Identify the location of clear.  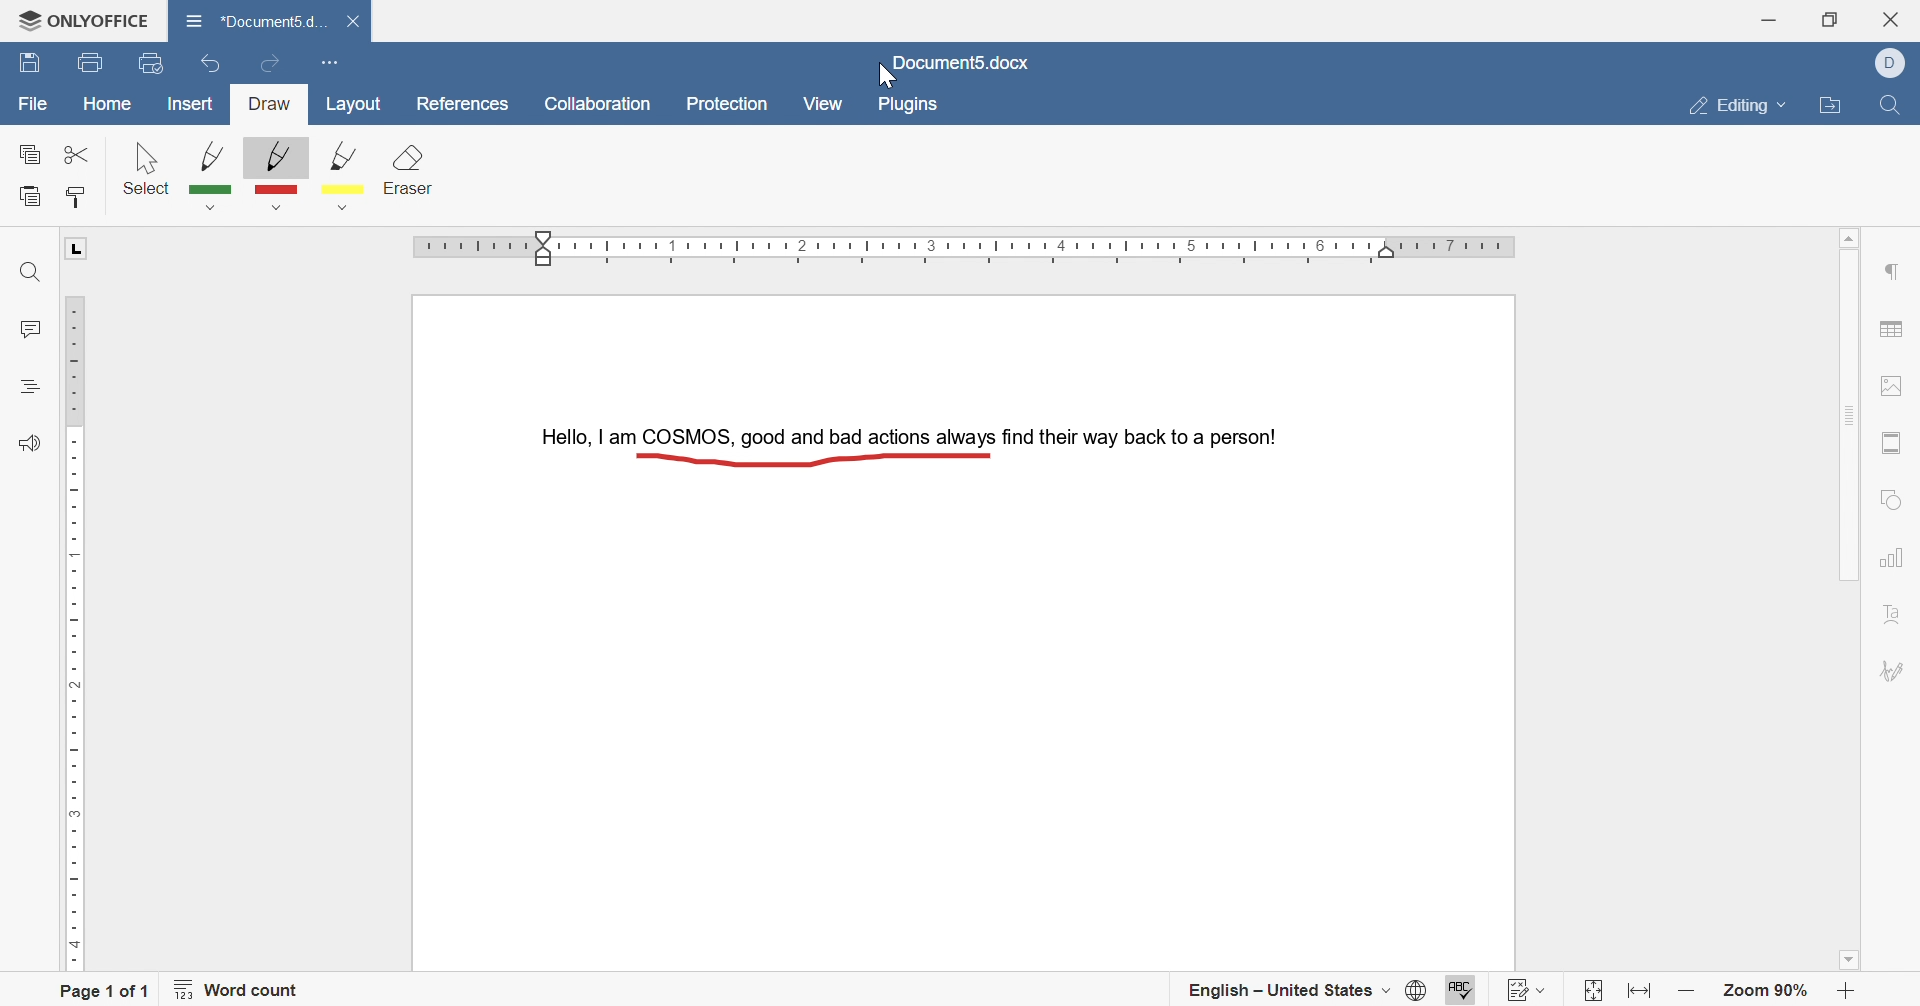
(411, 173).